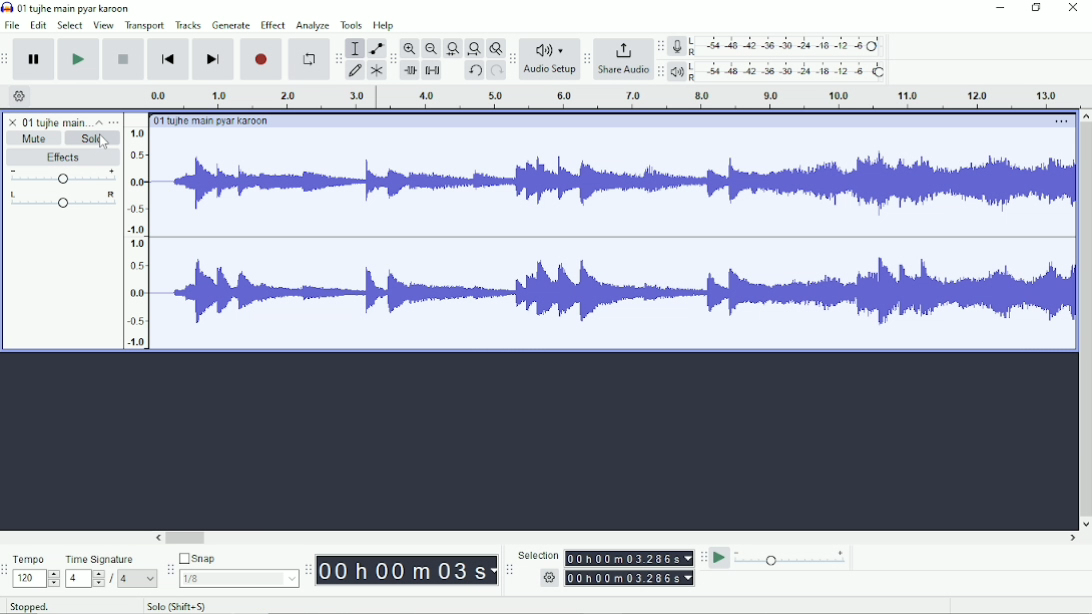 Image resolution: width=1092 pixels, height=614 pixels. What do you see at coordinates (660, 72) in the screenshot?
I see `Audacity playback meter toolbar` at bounding box center [660, 72].